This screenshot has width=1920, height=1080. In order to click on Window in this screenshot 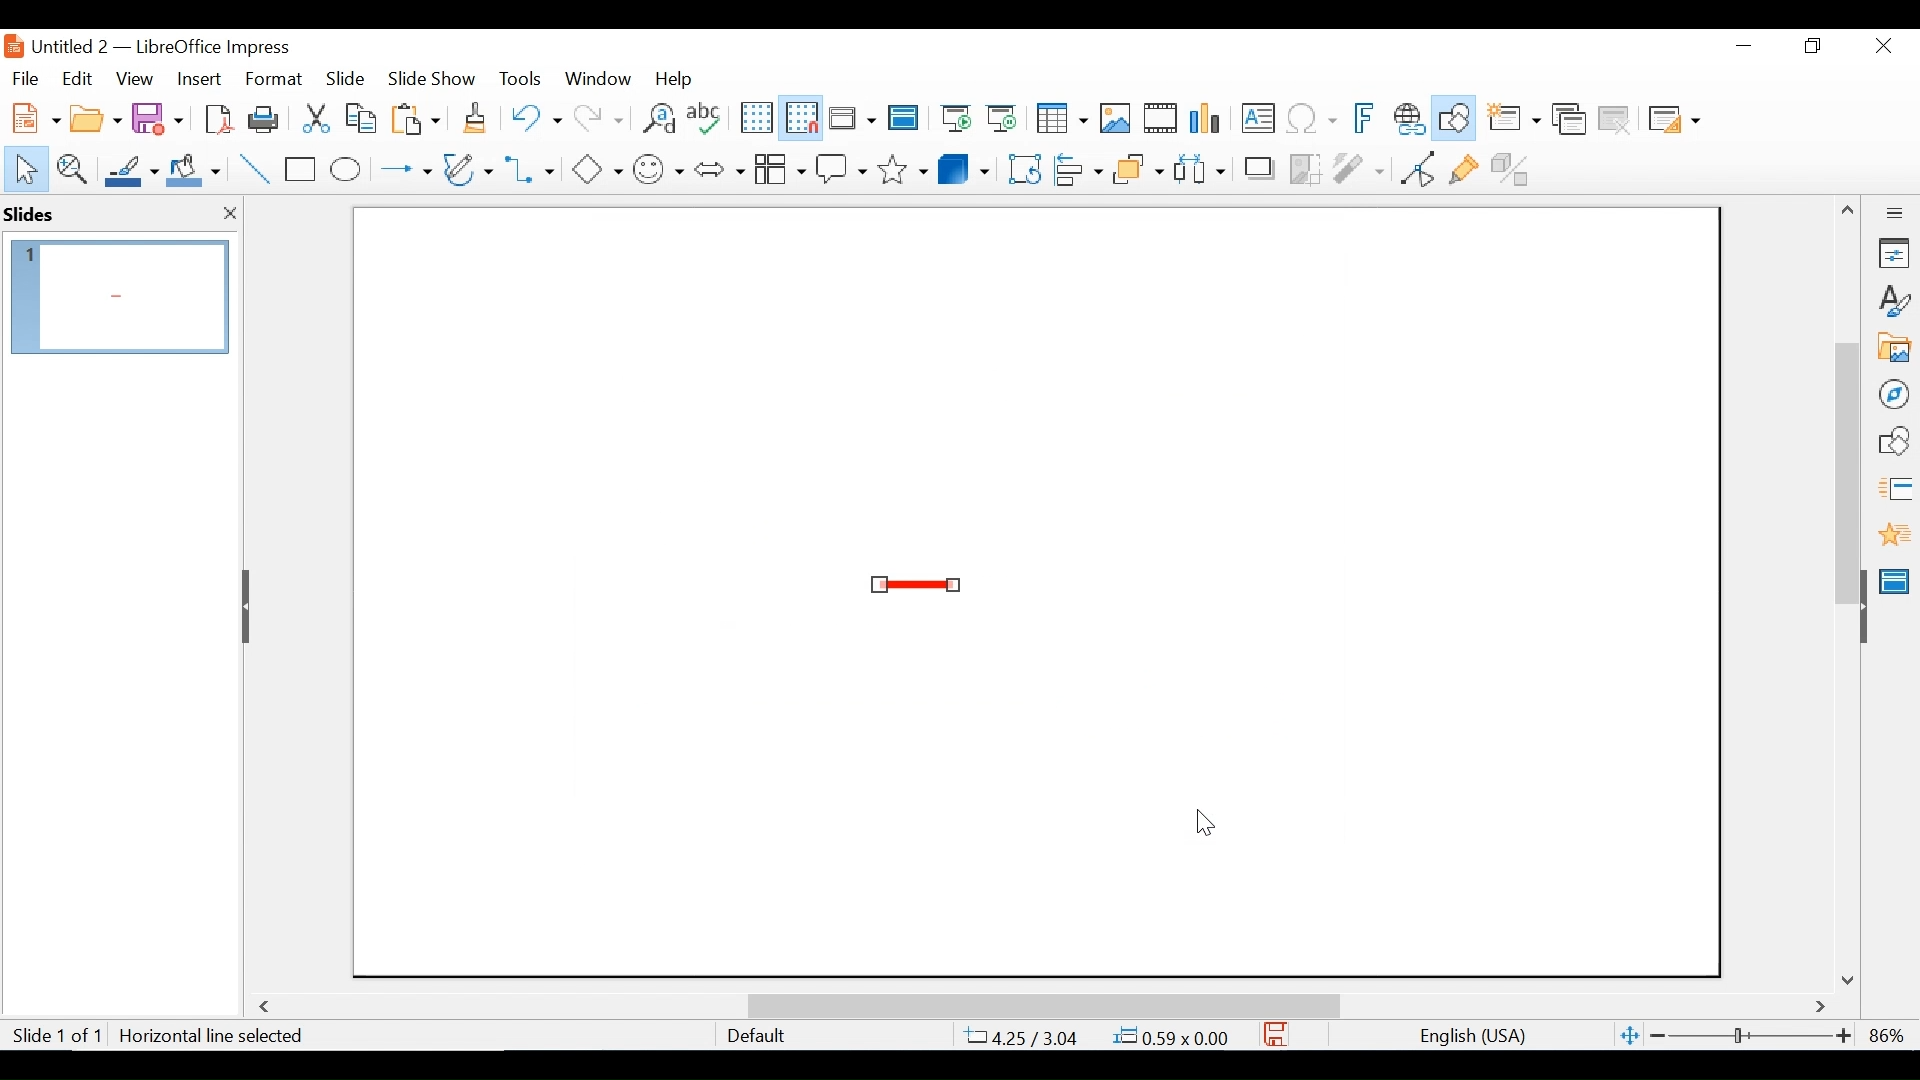, I will do `click(598, 78)`.